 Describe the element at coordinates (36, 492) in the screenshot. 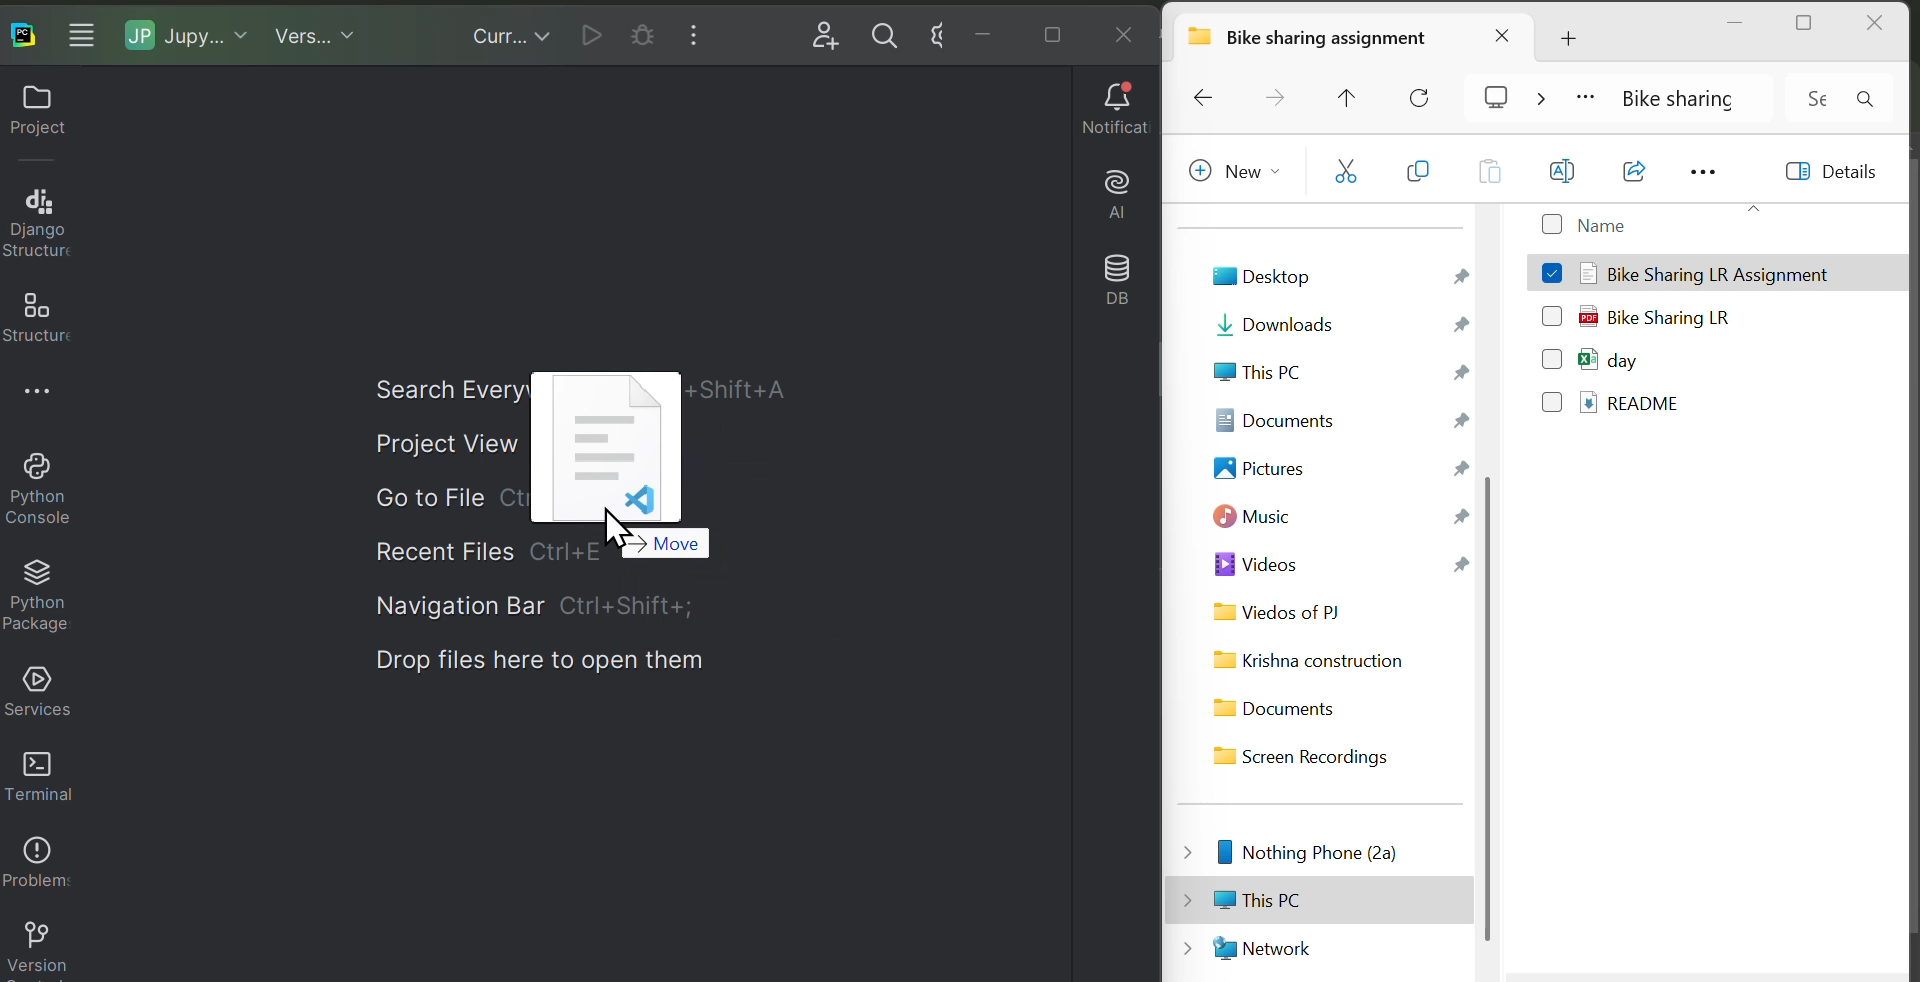

I see `Python console` at that location.